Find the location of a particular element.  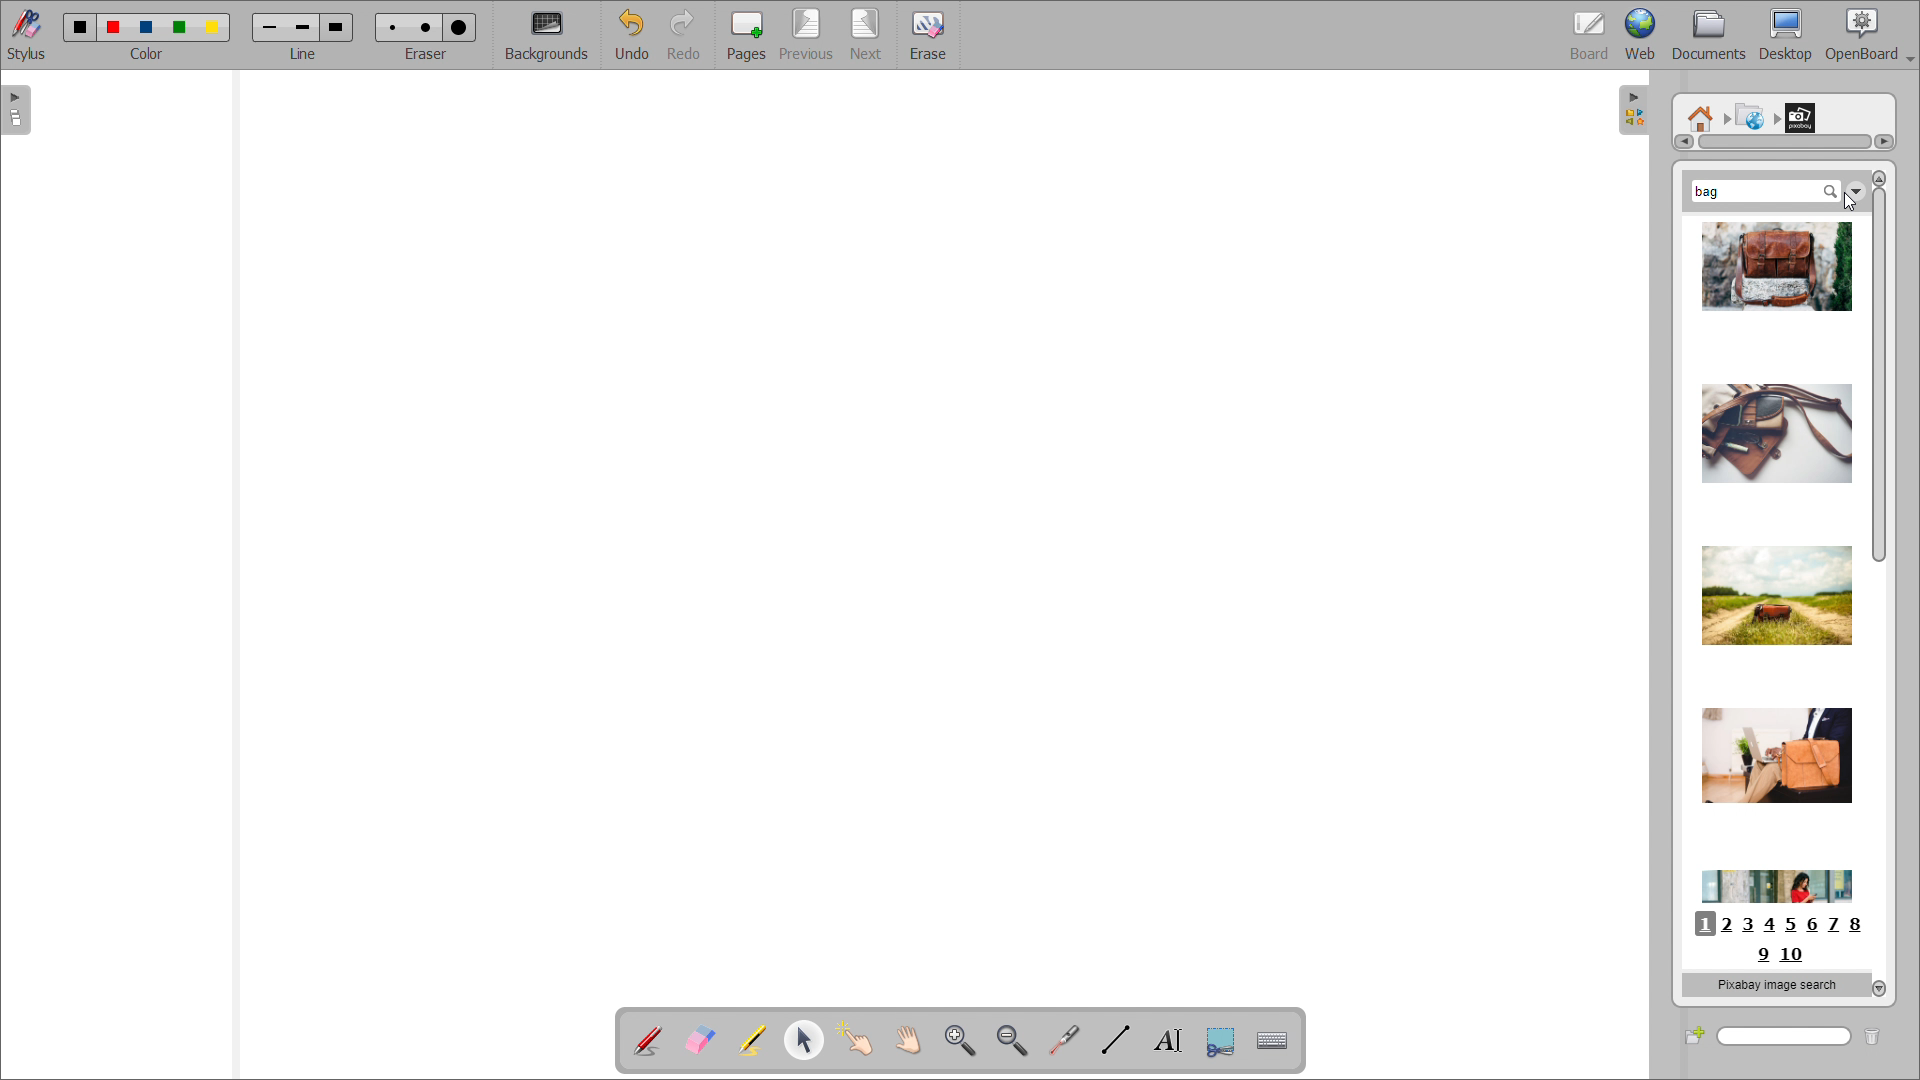

web is located at coordinates (1641, 35).